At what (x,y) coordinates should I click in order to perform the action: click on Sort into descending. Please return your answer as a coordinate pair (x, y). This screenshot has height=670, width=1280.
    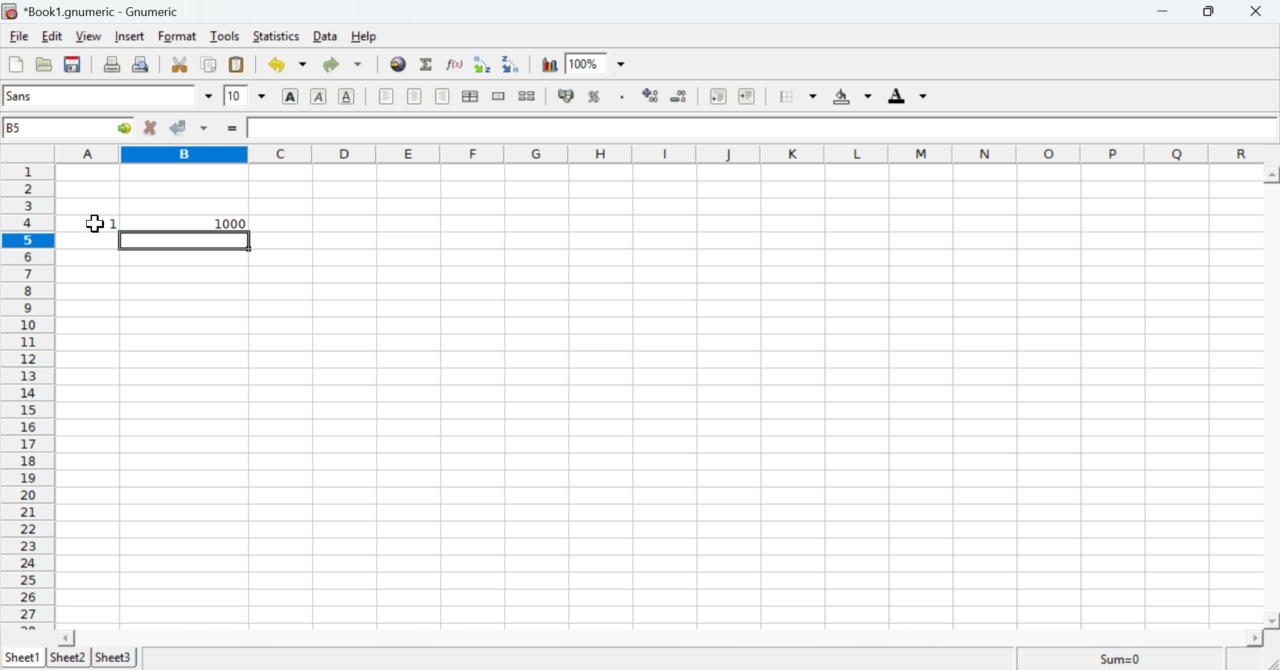
    Looking at the image, I should click on (511, 64).